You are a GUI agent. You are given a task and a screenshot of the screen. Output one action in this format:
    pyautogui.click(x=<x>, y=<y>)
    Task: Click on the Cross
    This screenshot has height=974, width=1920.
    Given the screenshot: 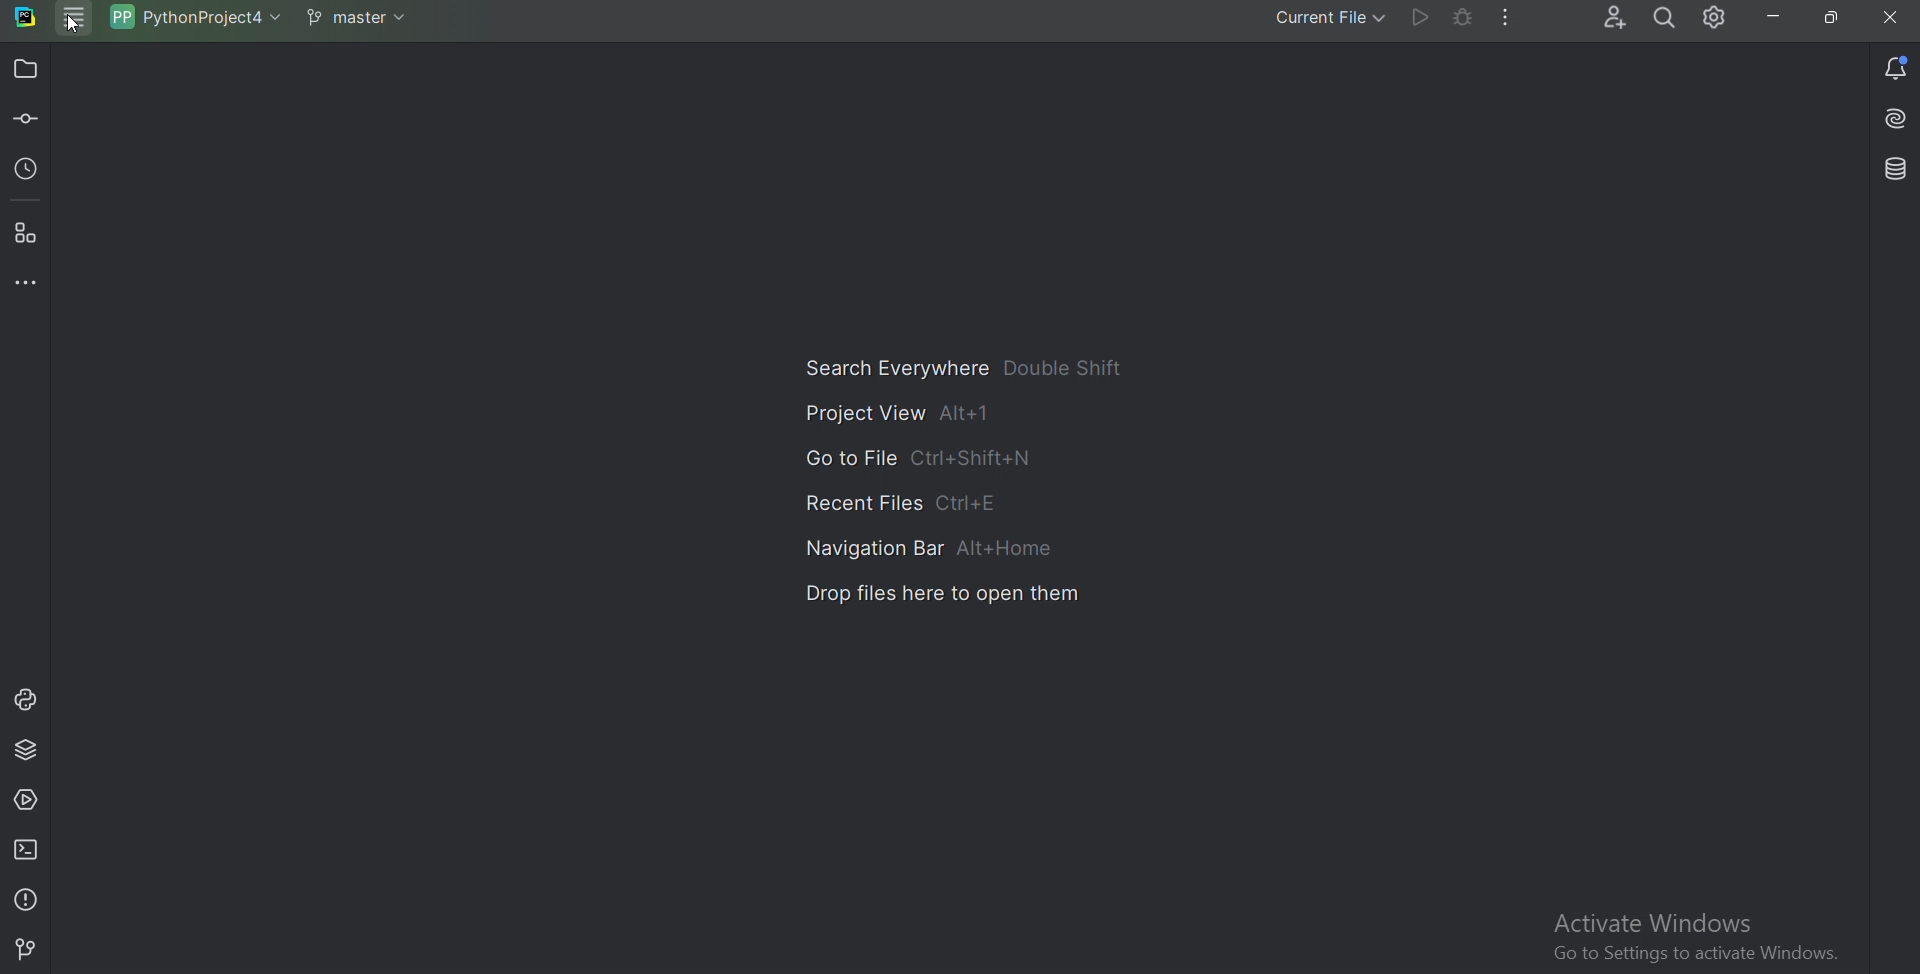 What is the action you would take?
    pyautogui.click(x=1891, y=17)
    